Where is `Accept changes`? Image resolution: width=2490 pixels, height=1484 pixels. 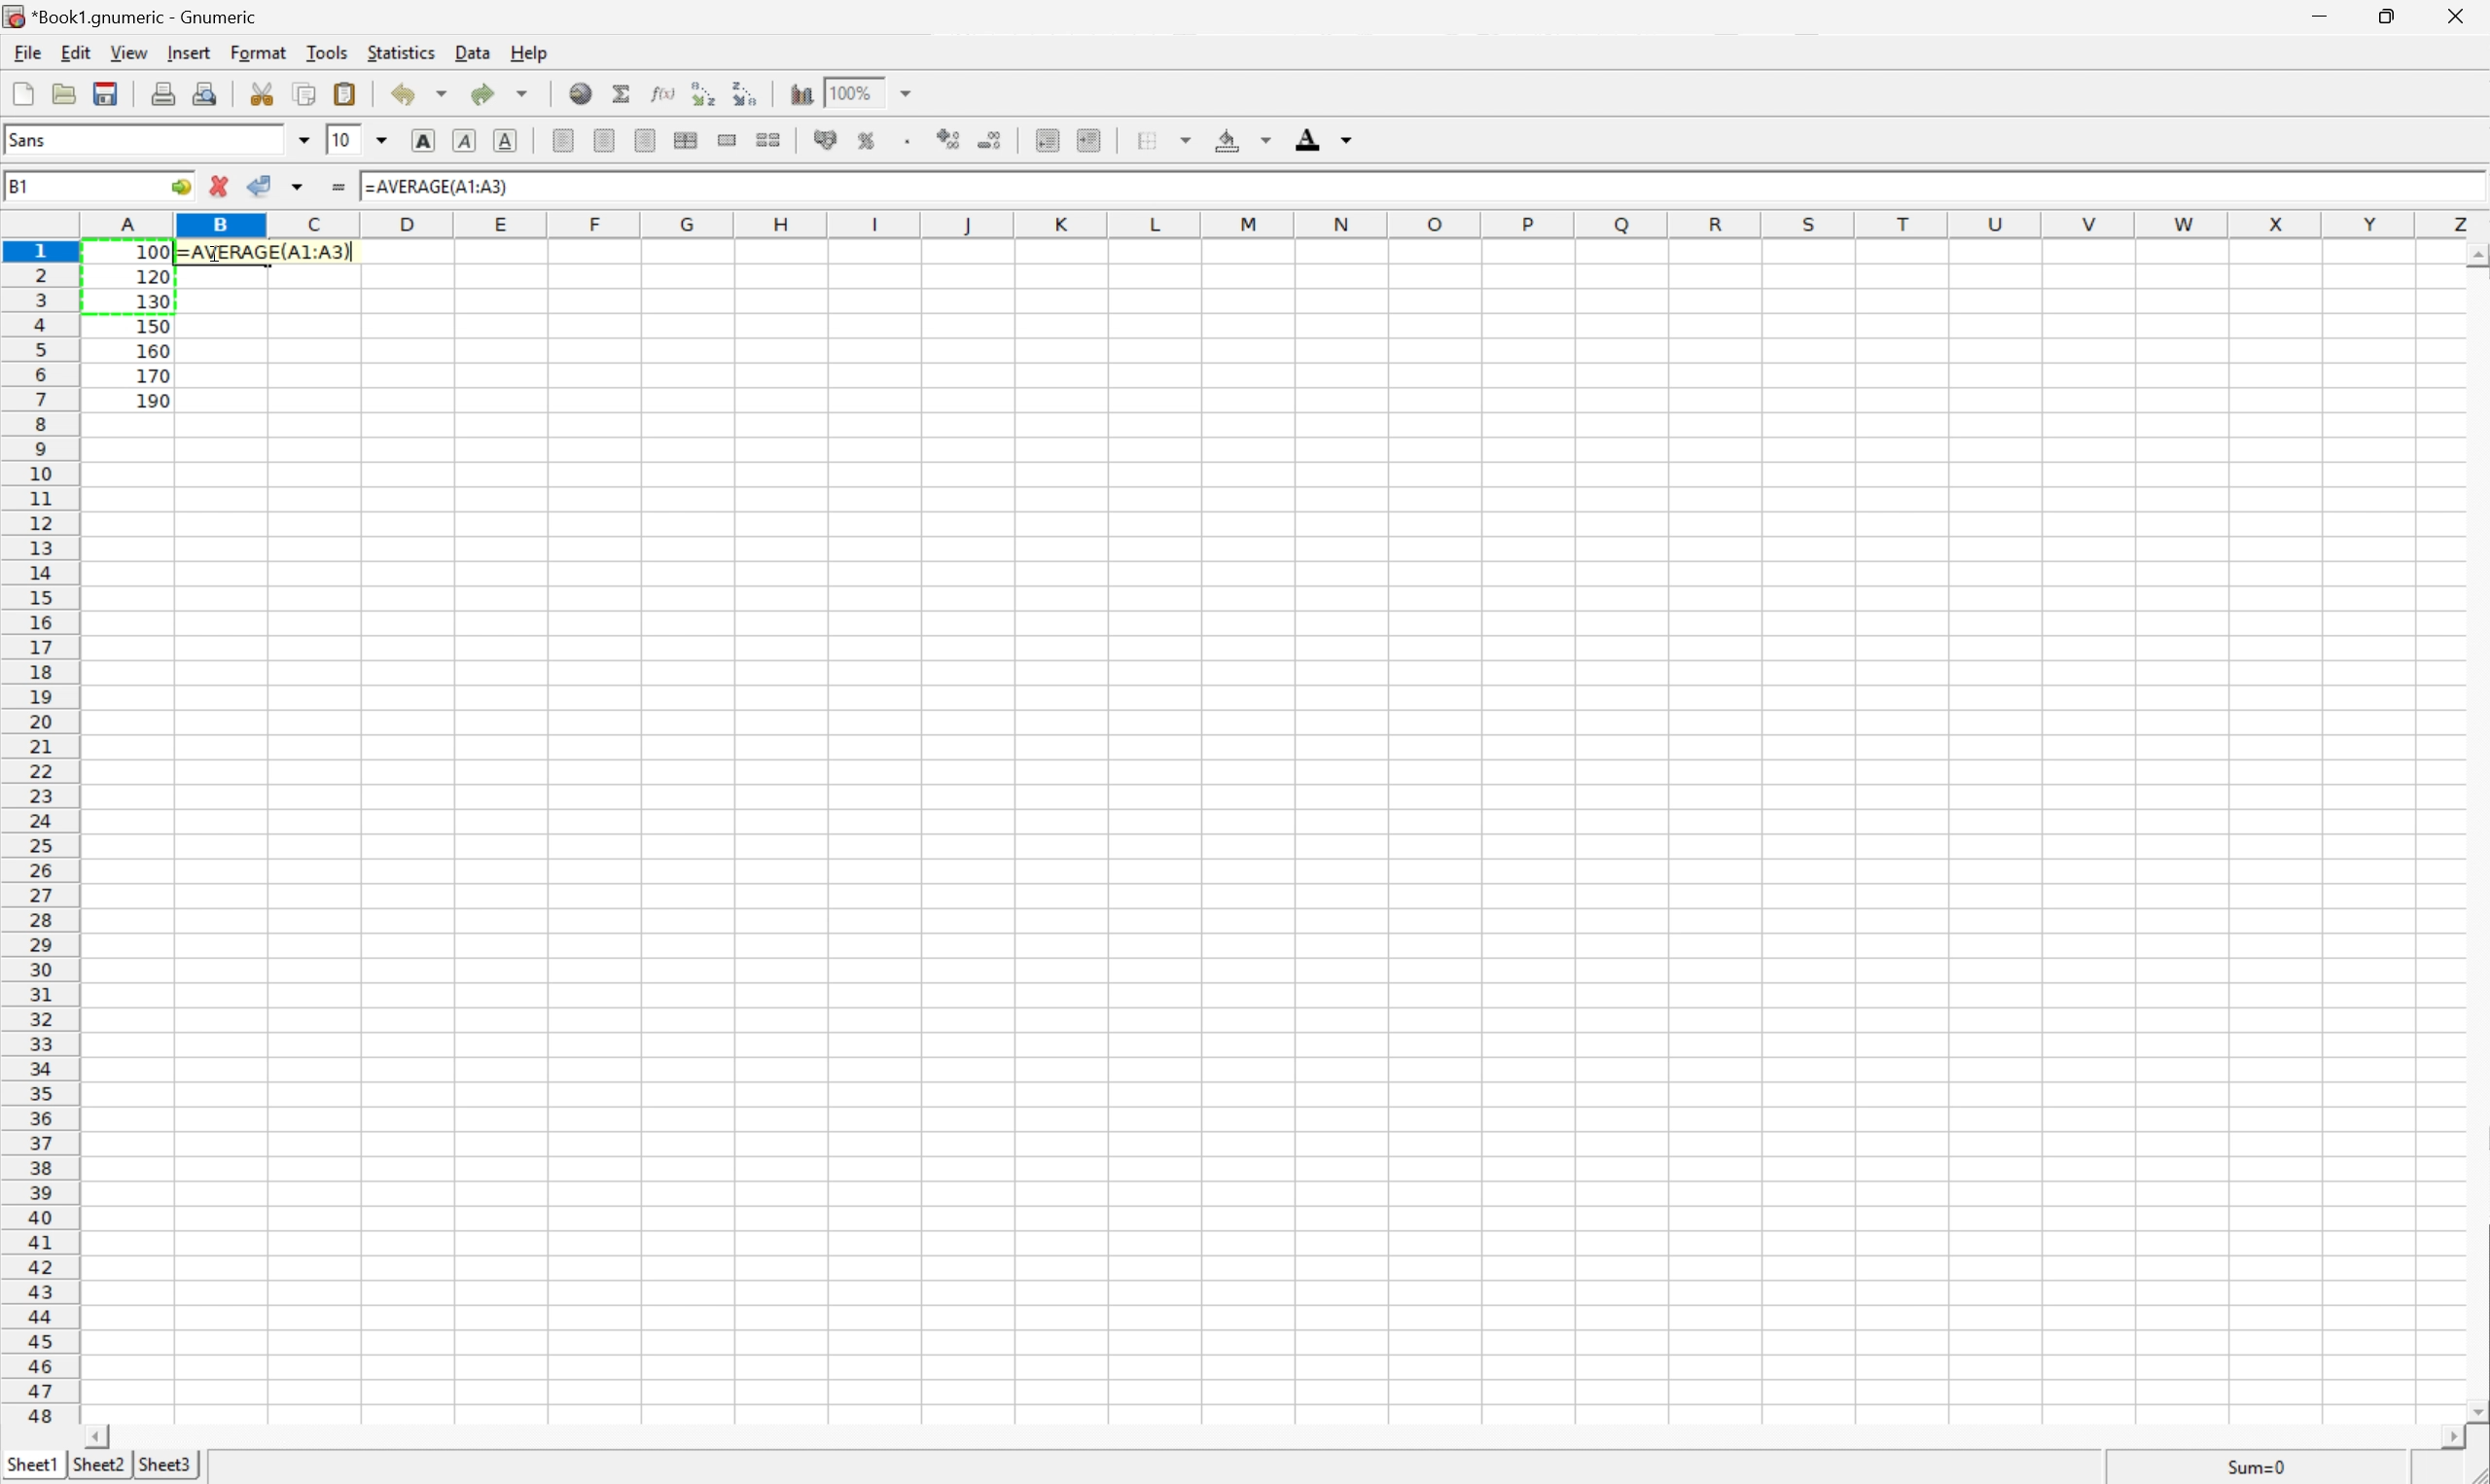
Accept changes is located at coordinates (263, 186).